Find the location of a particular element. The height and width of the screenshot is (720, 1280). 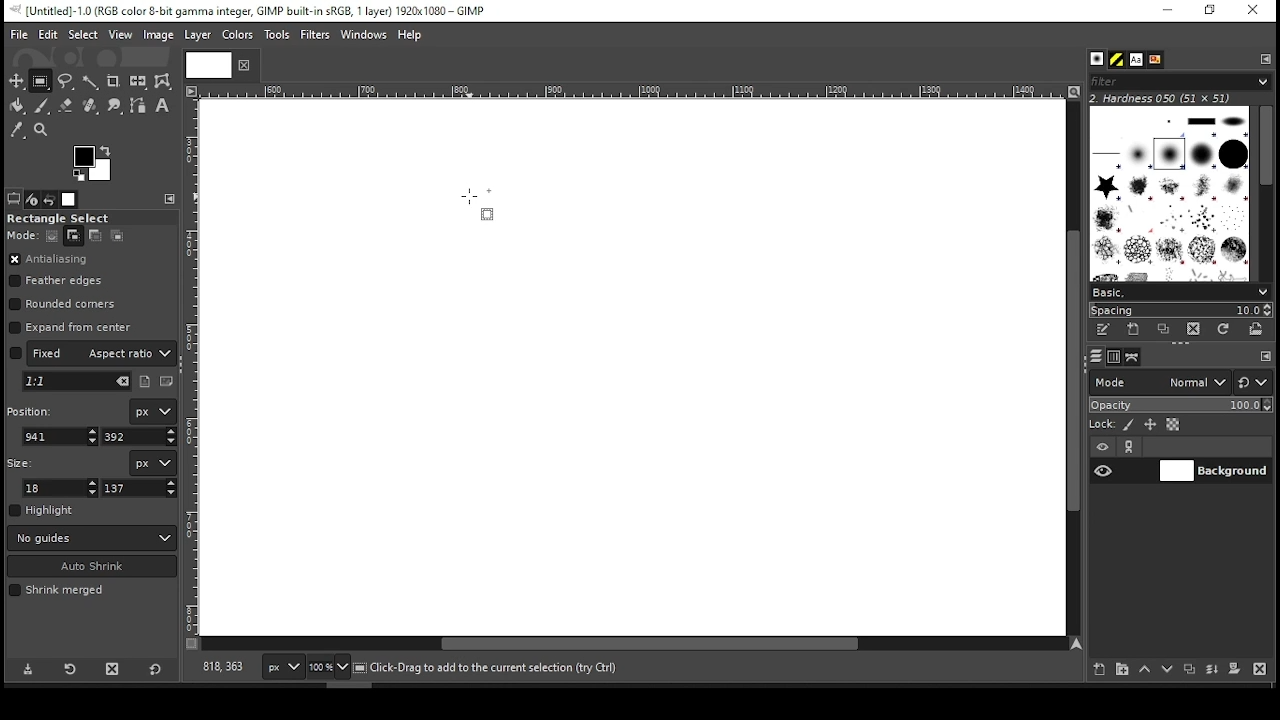

free selection tool is located at coordinates (68, 82).